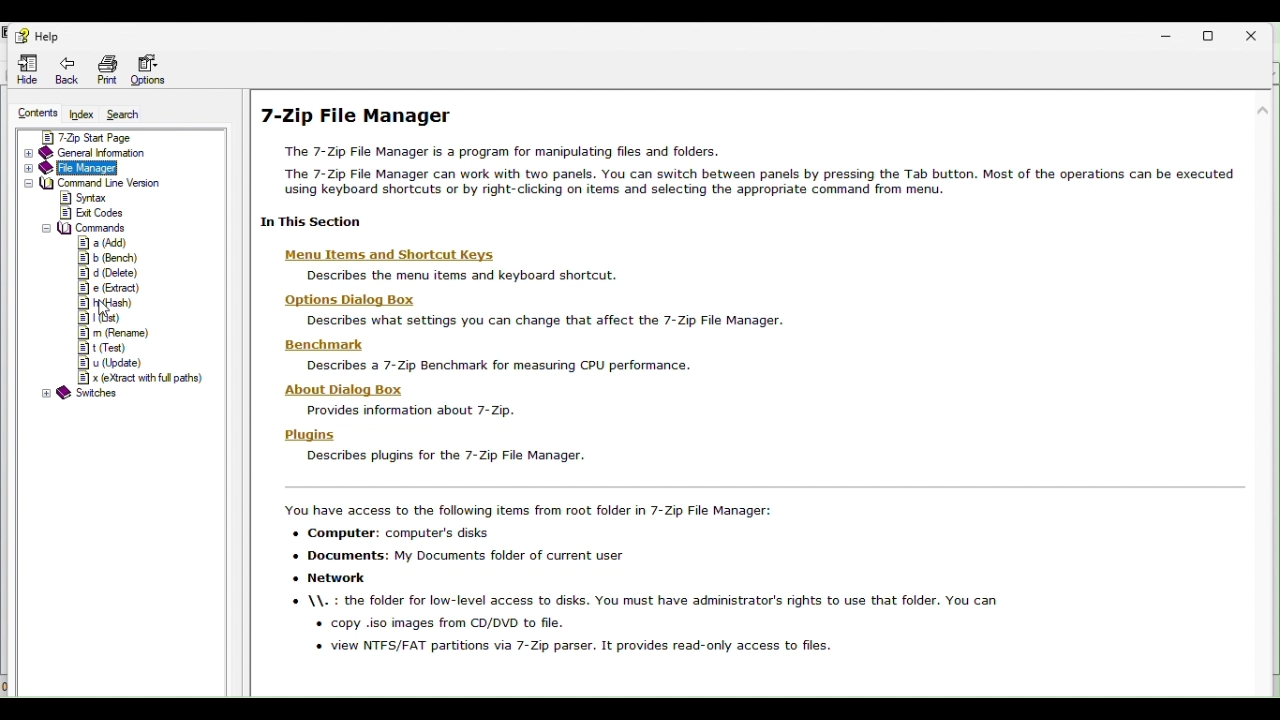 The image size is (1280, 720). I want to click on b(bench), so click(106, 259).